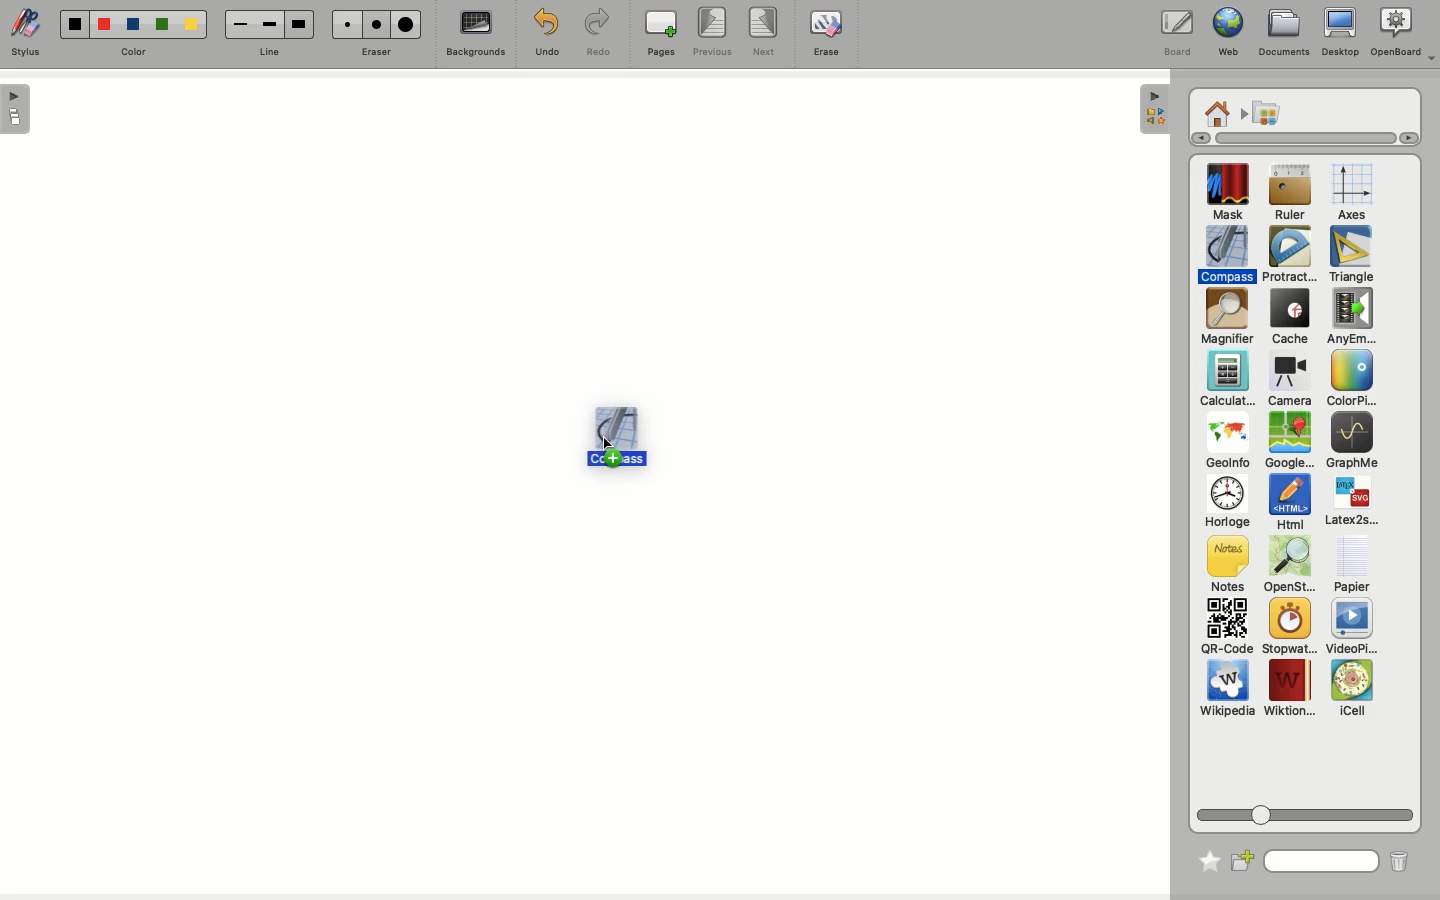 The width and height of the screenshot is (1440, 900). What do you see at coordinates (1176, 33) in the screenshot?
I see `Board` at bounding box center [1176, 33].